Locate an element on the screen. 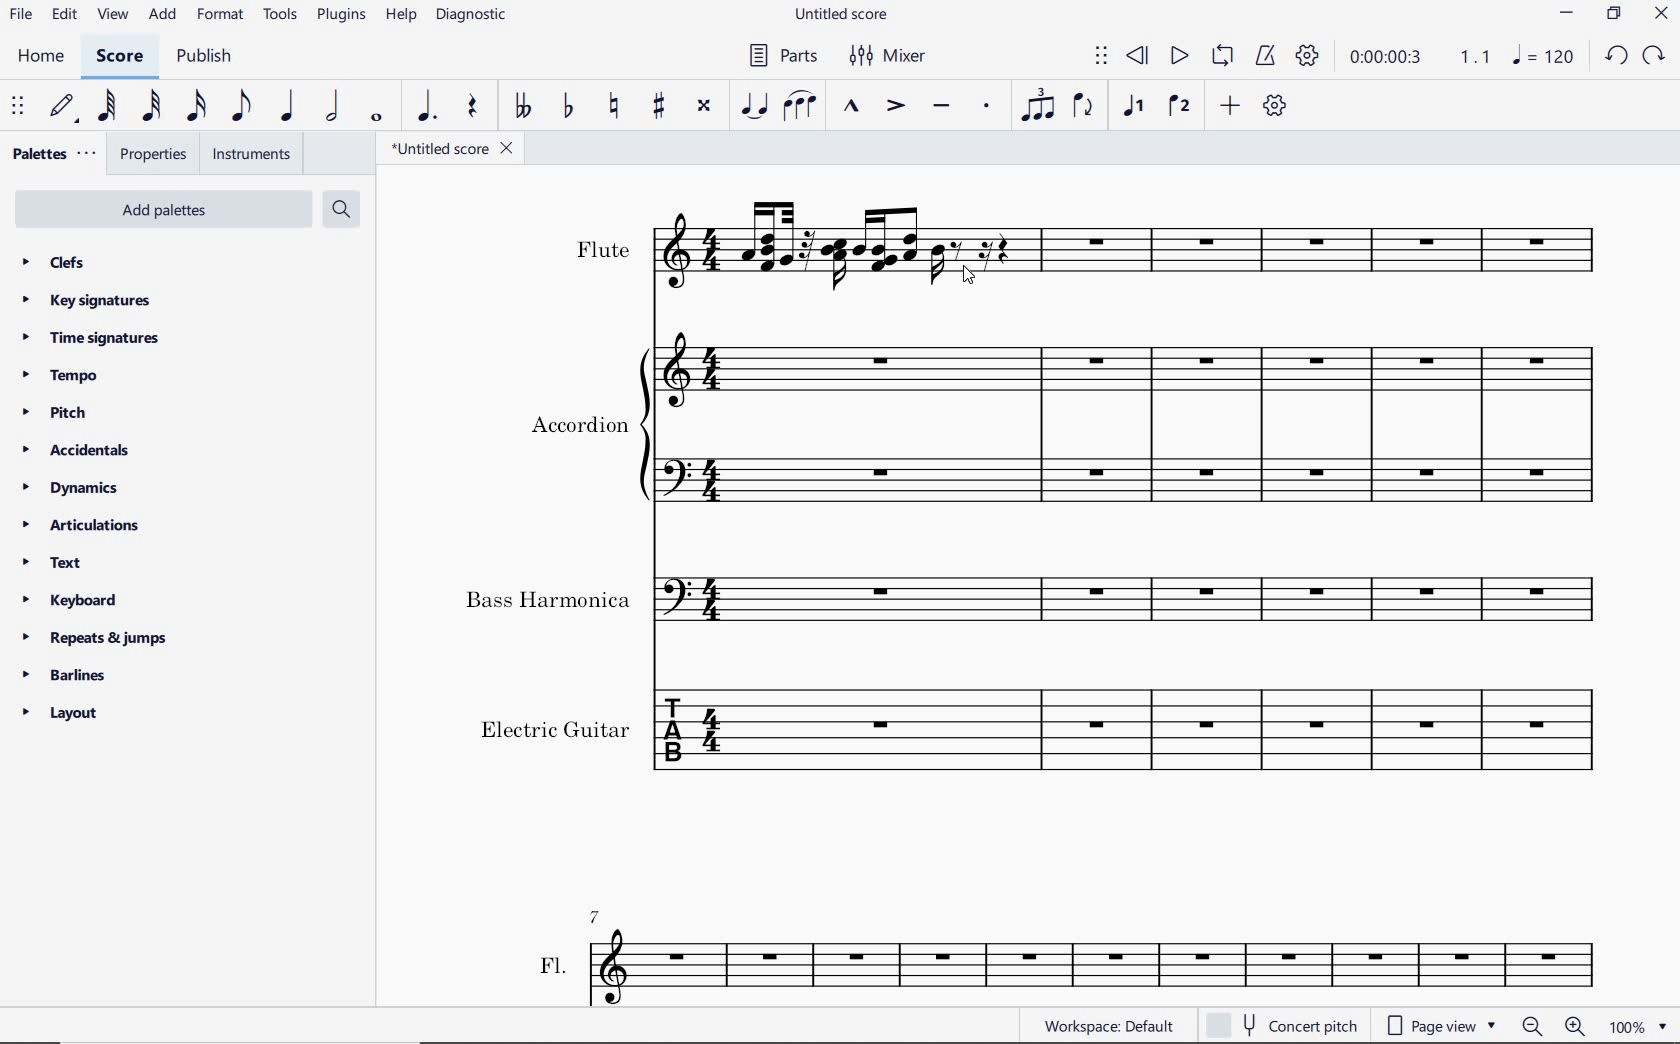 The width and height of the screenshot is (1680, 1044). layout is located at coordinates (64, 716).